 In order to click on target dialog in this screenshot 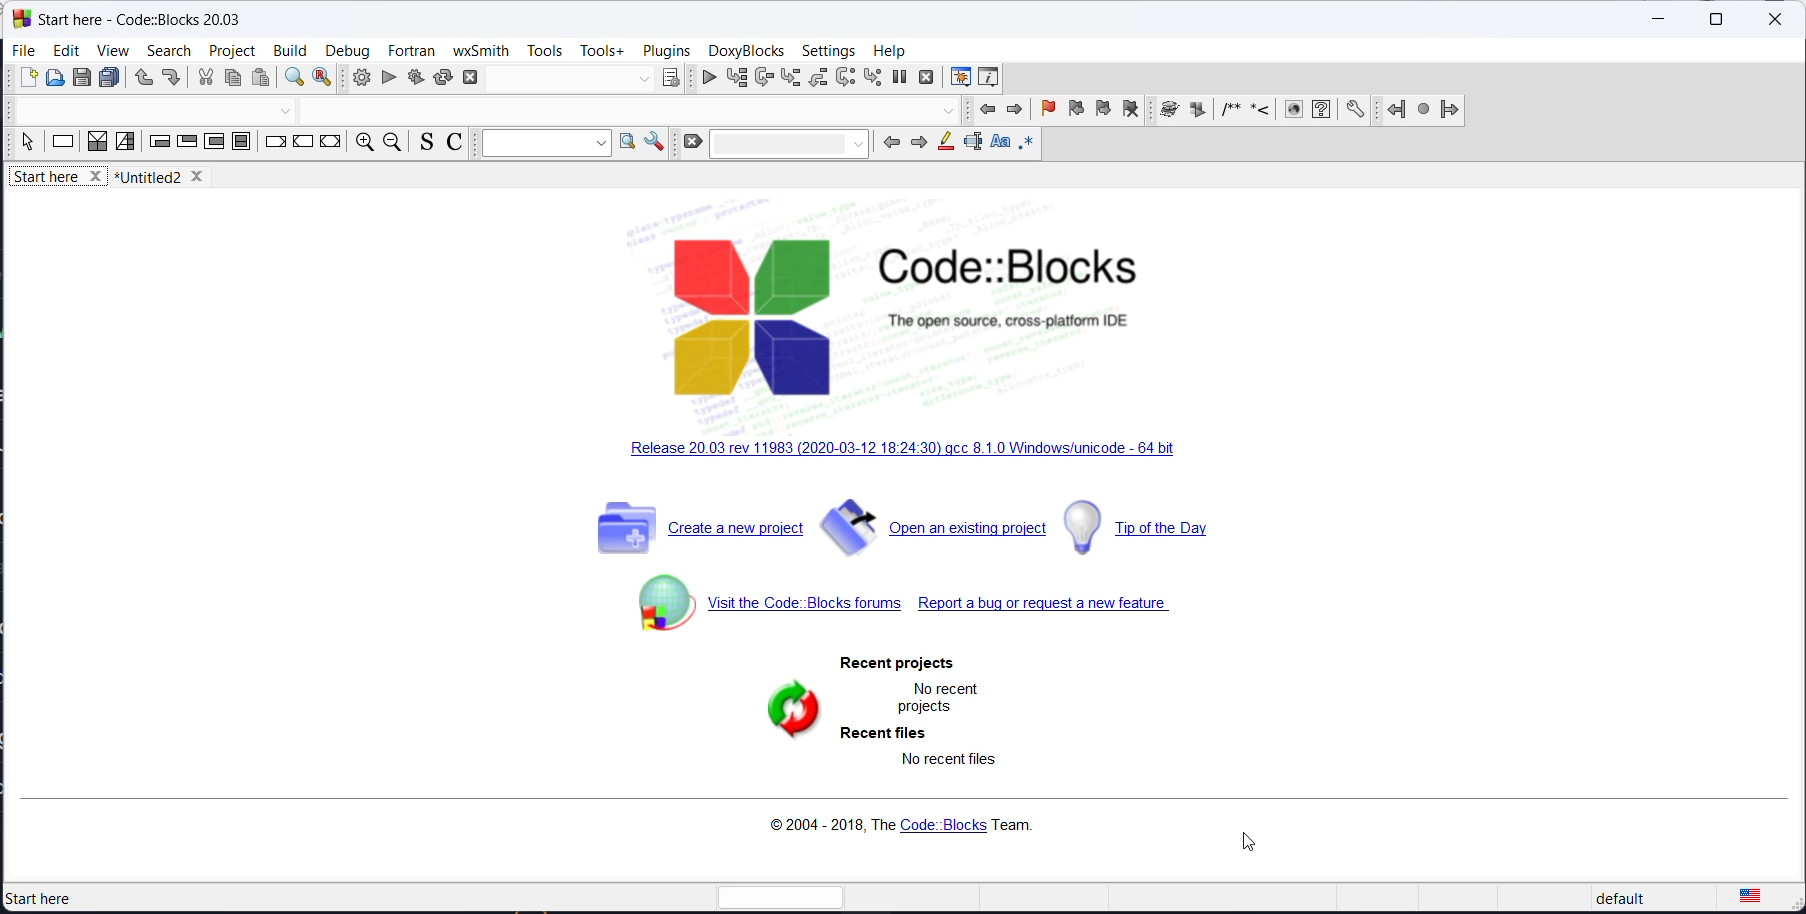, I will do `click(671, 78)`.